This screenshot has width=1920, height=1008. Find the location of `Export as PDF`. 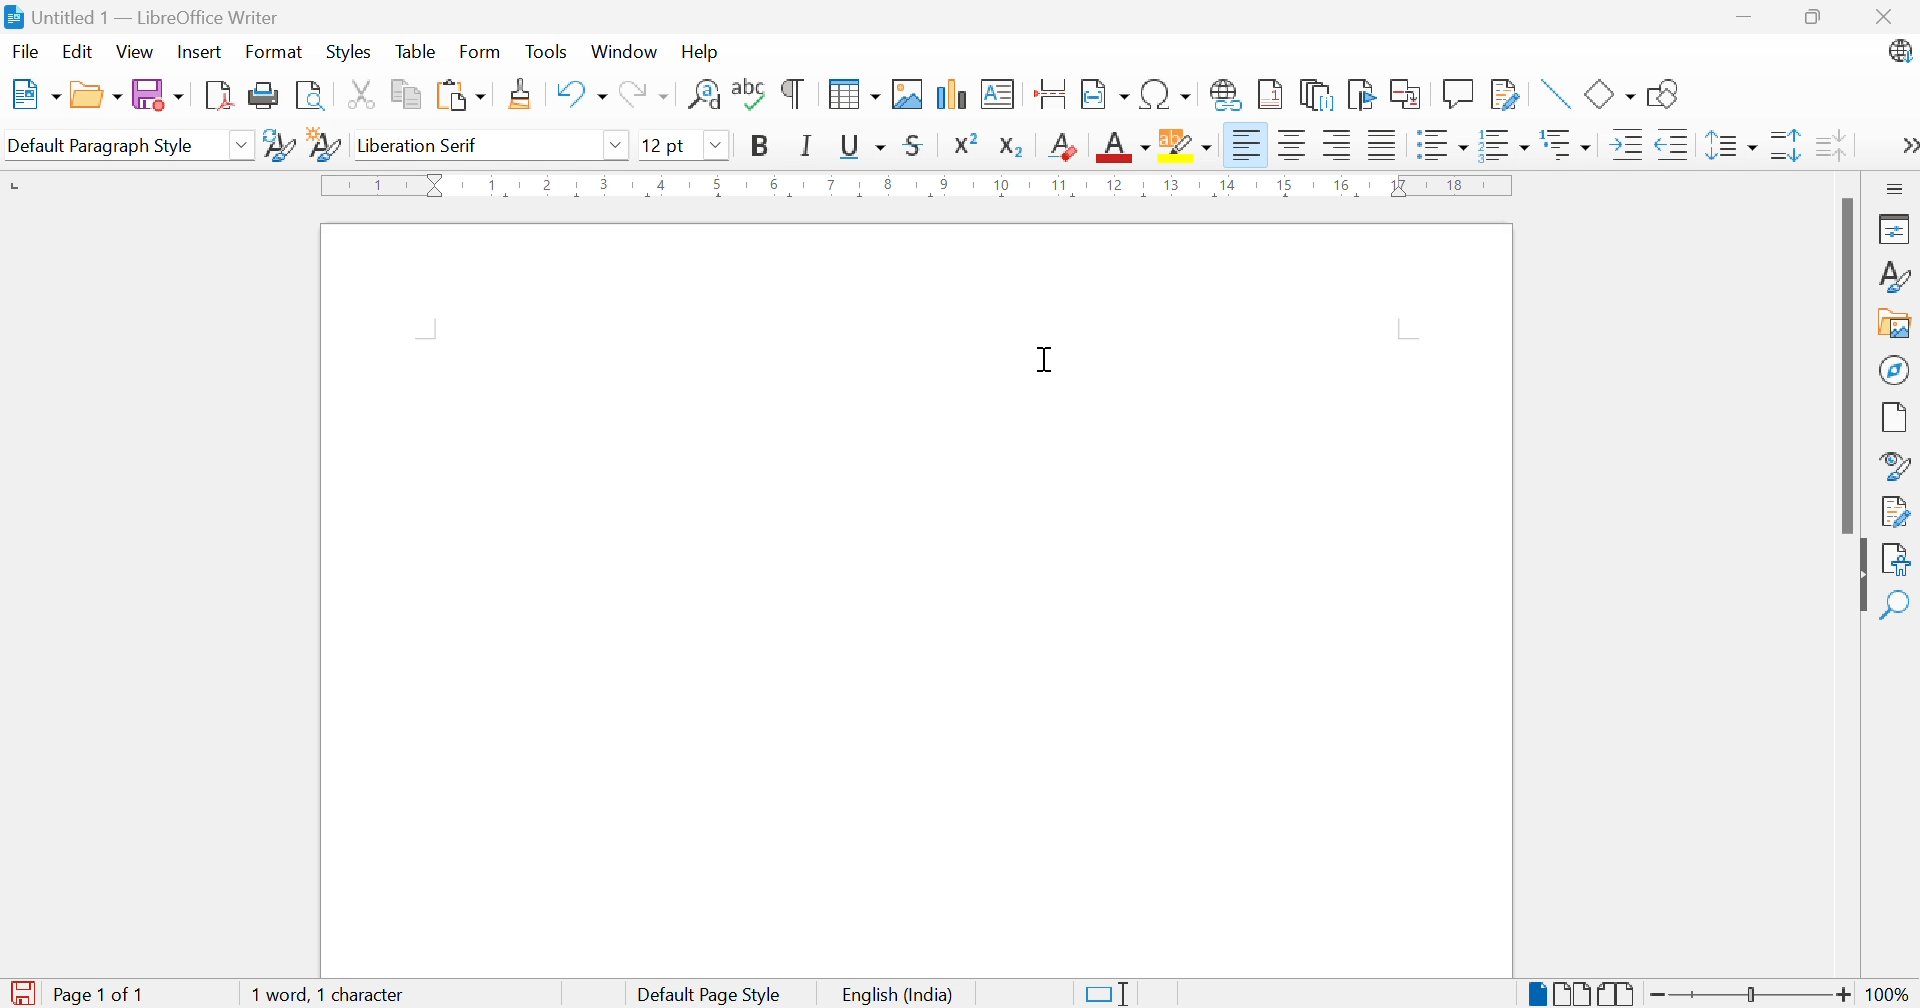

Export as PDF is located at coordinates (217, 96).